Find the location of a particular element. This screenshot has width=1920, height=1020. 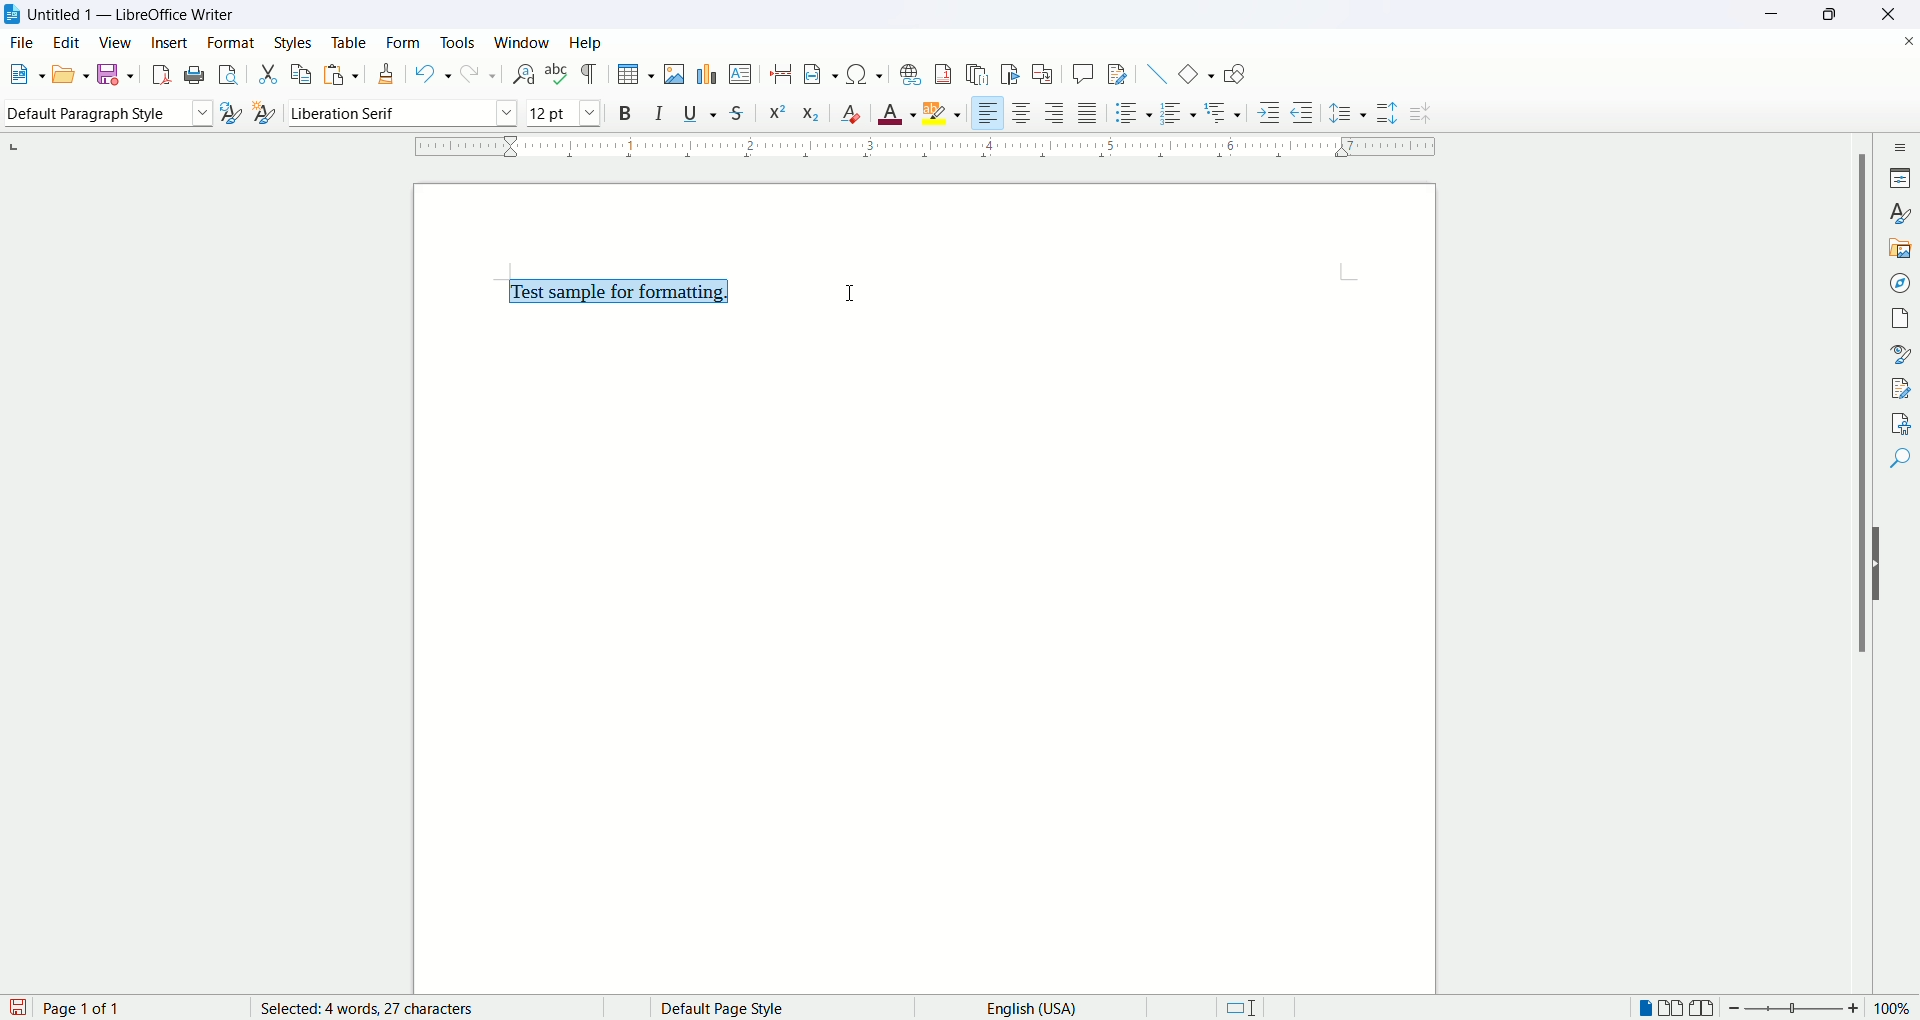

insert special character is located at coordinates (866, 74).